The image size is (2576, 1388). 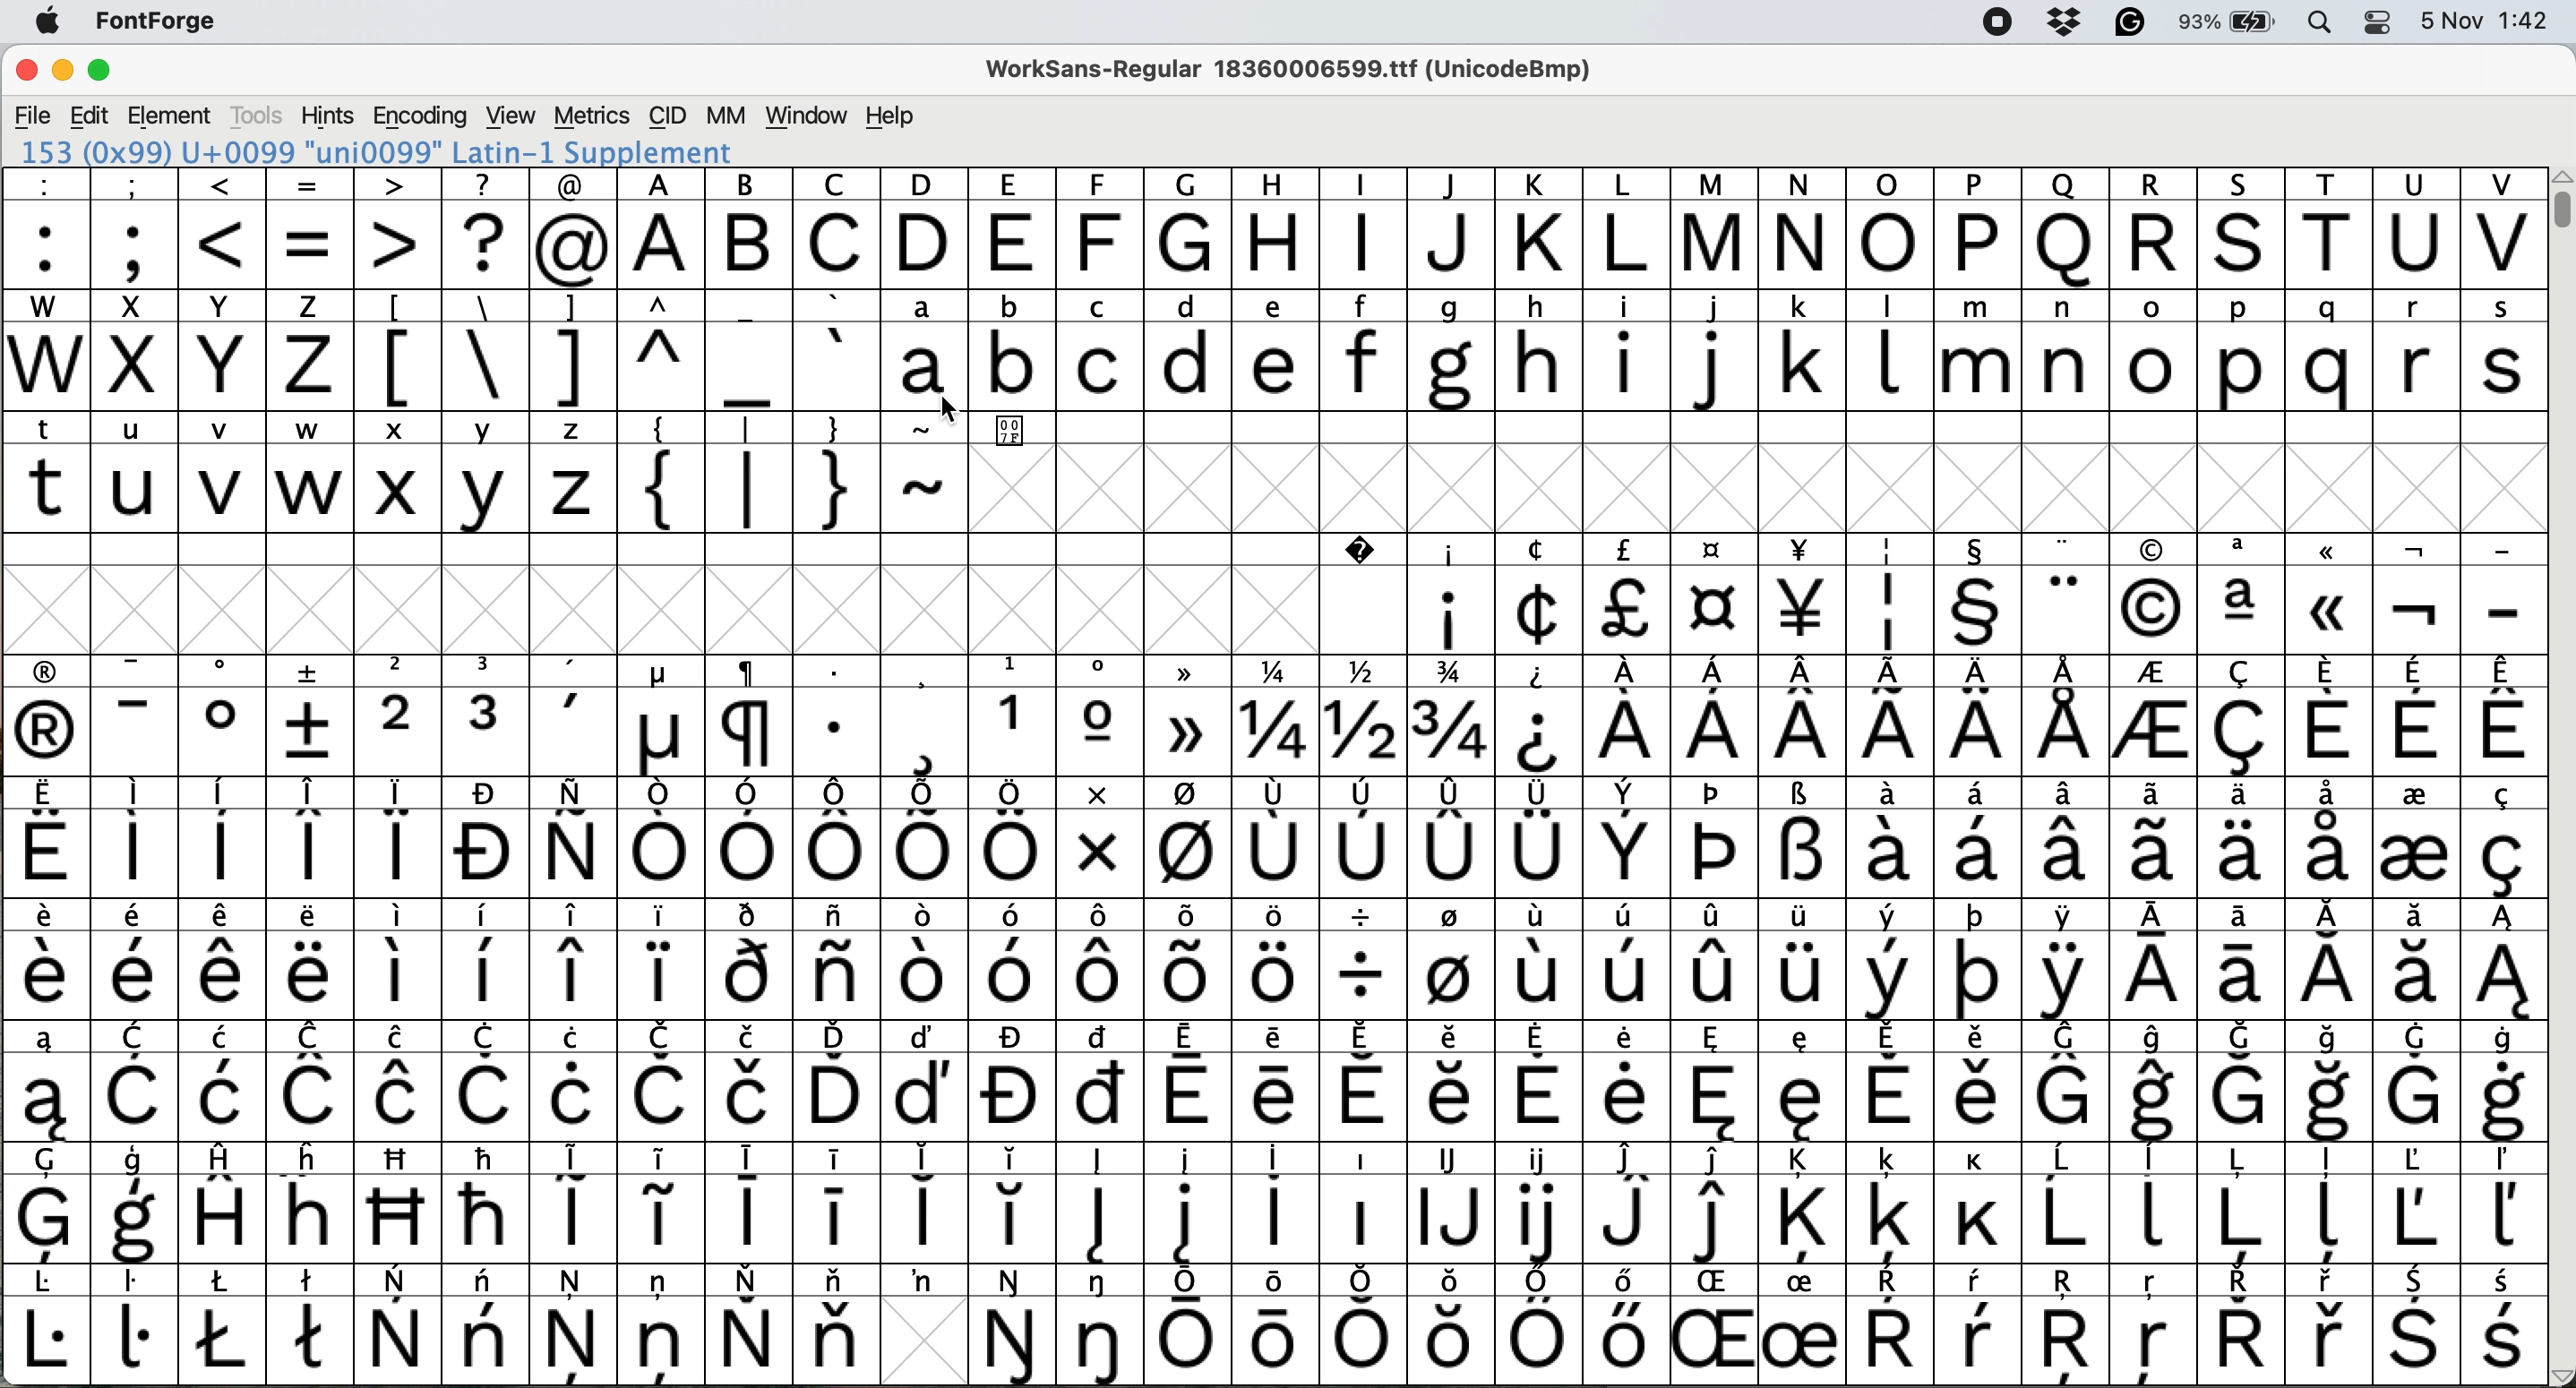 What do you see at coordinates (485, 961) in the screenshot?
I see `symbol` at bounding box center [485, 961].